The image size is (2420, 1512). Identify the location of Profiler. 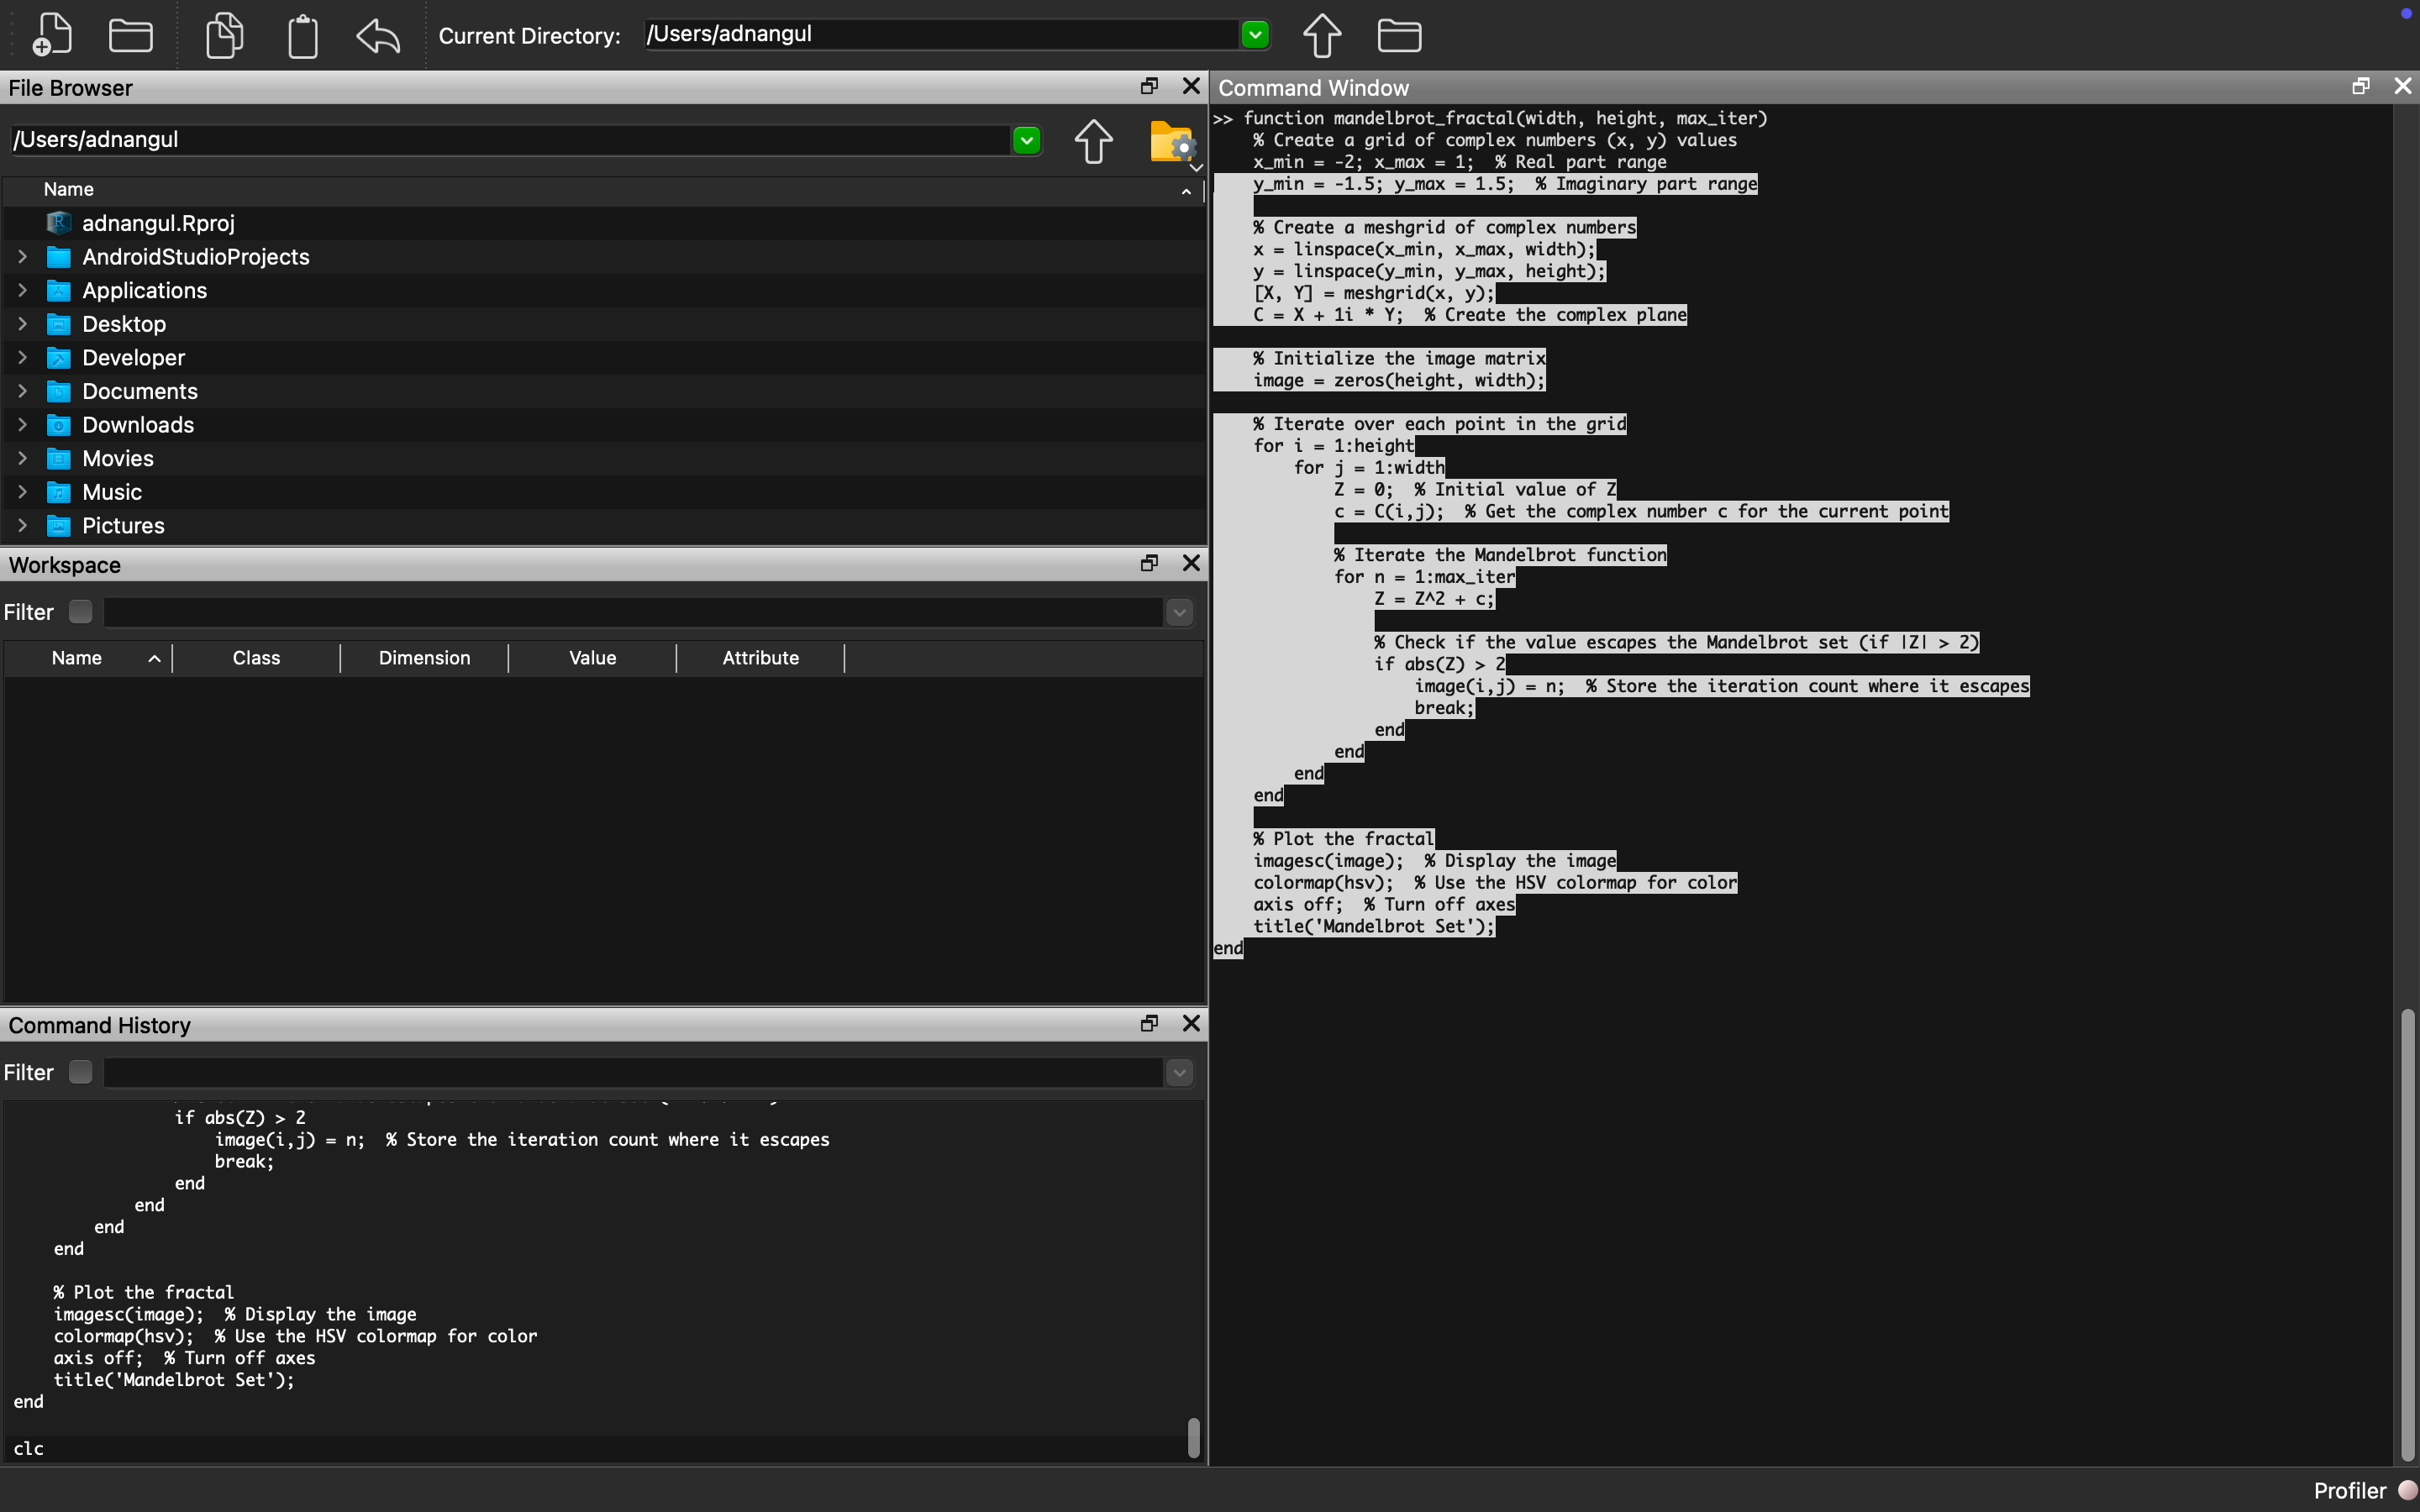
(2362, 1494).